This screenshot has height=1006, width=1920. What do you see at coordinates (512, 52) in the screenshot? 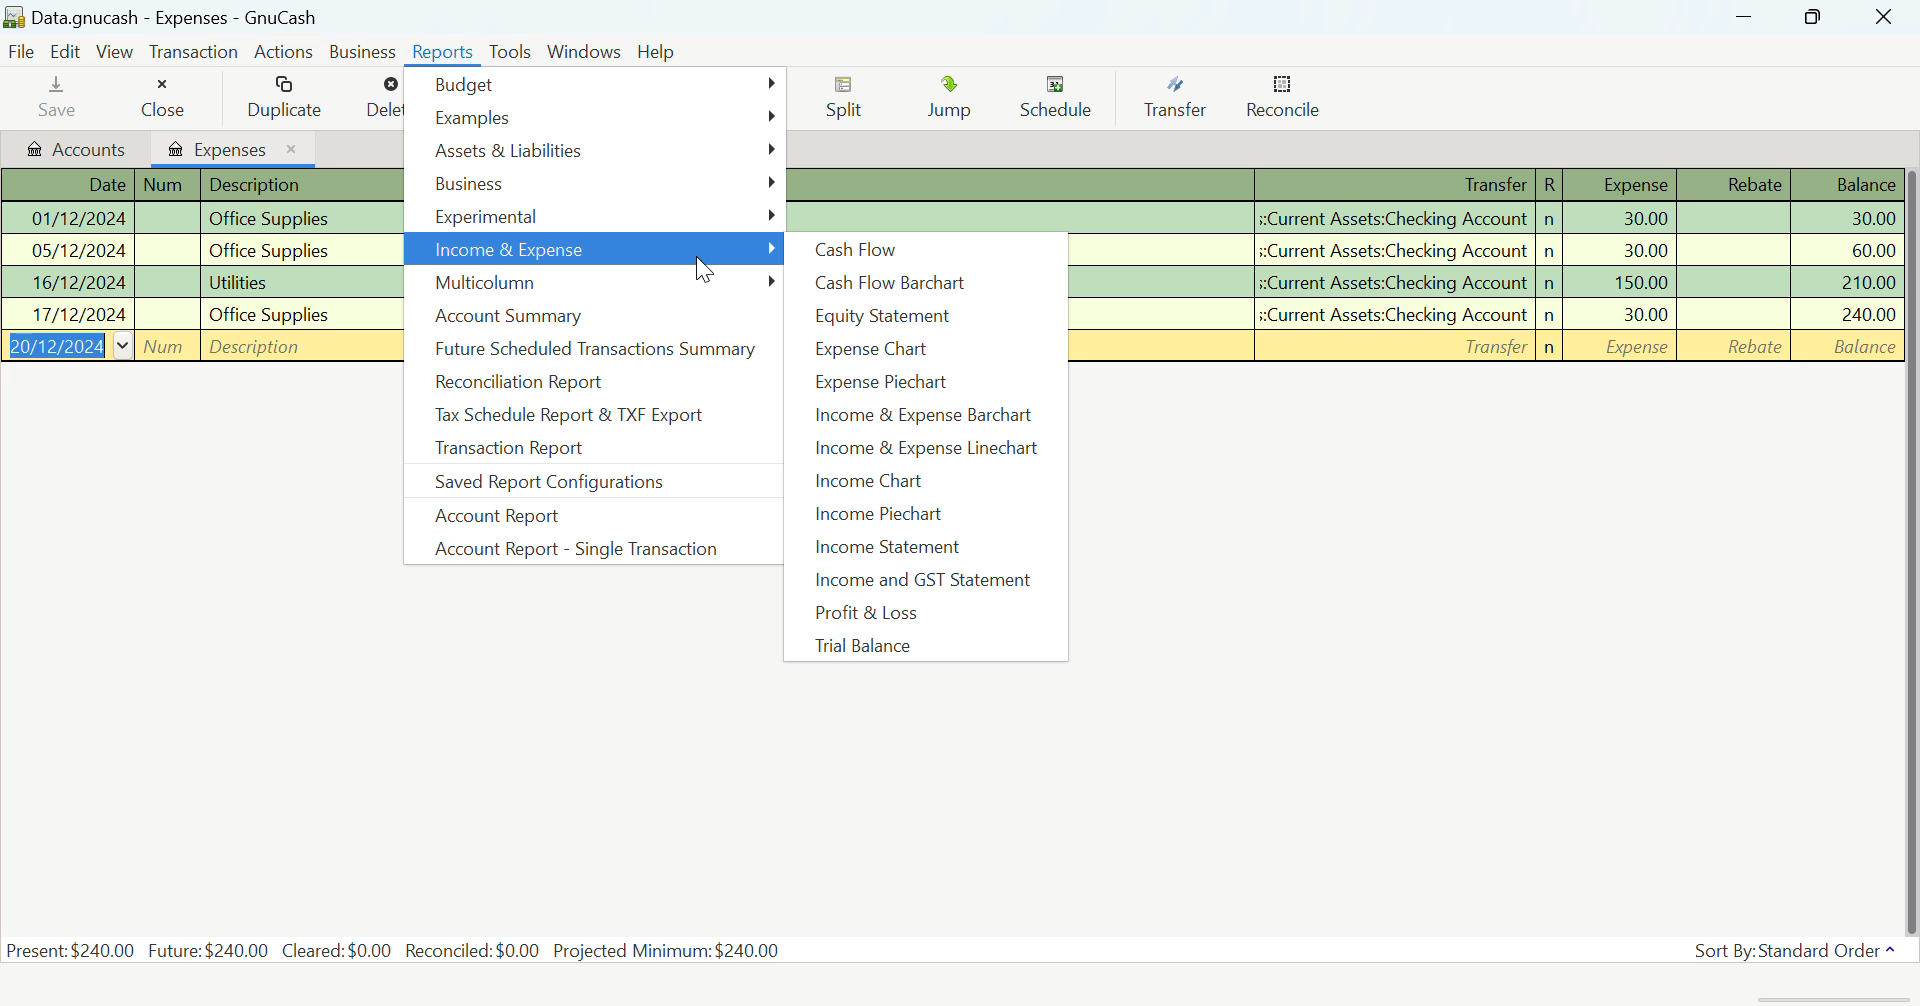
I see `Tools` at bounding box center [512, 52].